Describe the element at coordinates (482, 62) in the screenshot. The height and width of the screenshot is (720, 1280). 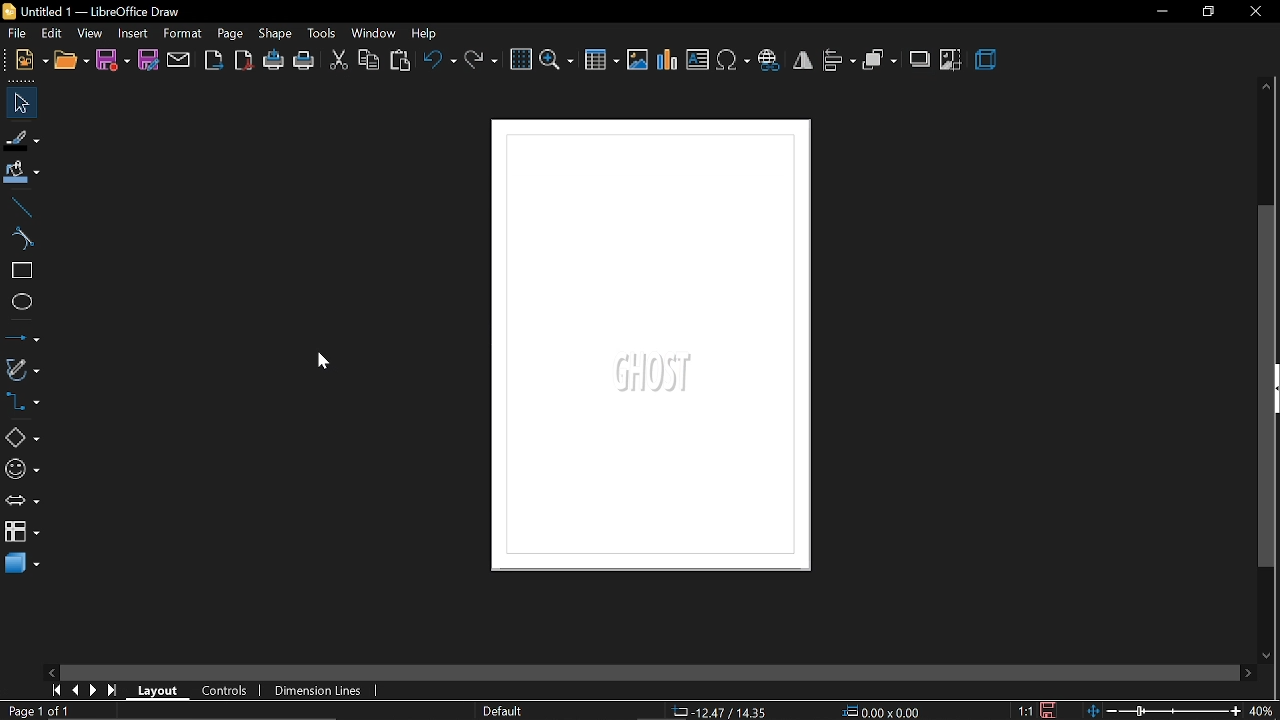
I see `redo` at that location.